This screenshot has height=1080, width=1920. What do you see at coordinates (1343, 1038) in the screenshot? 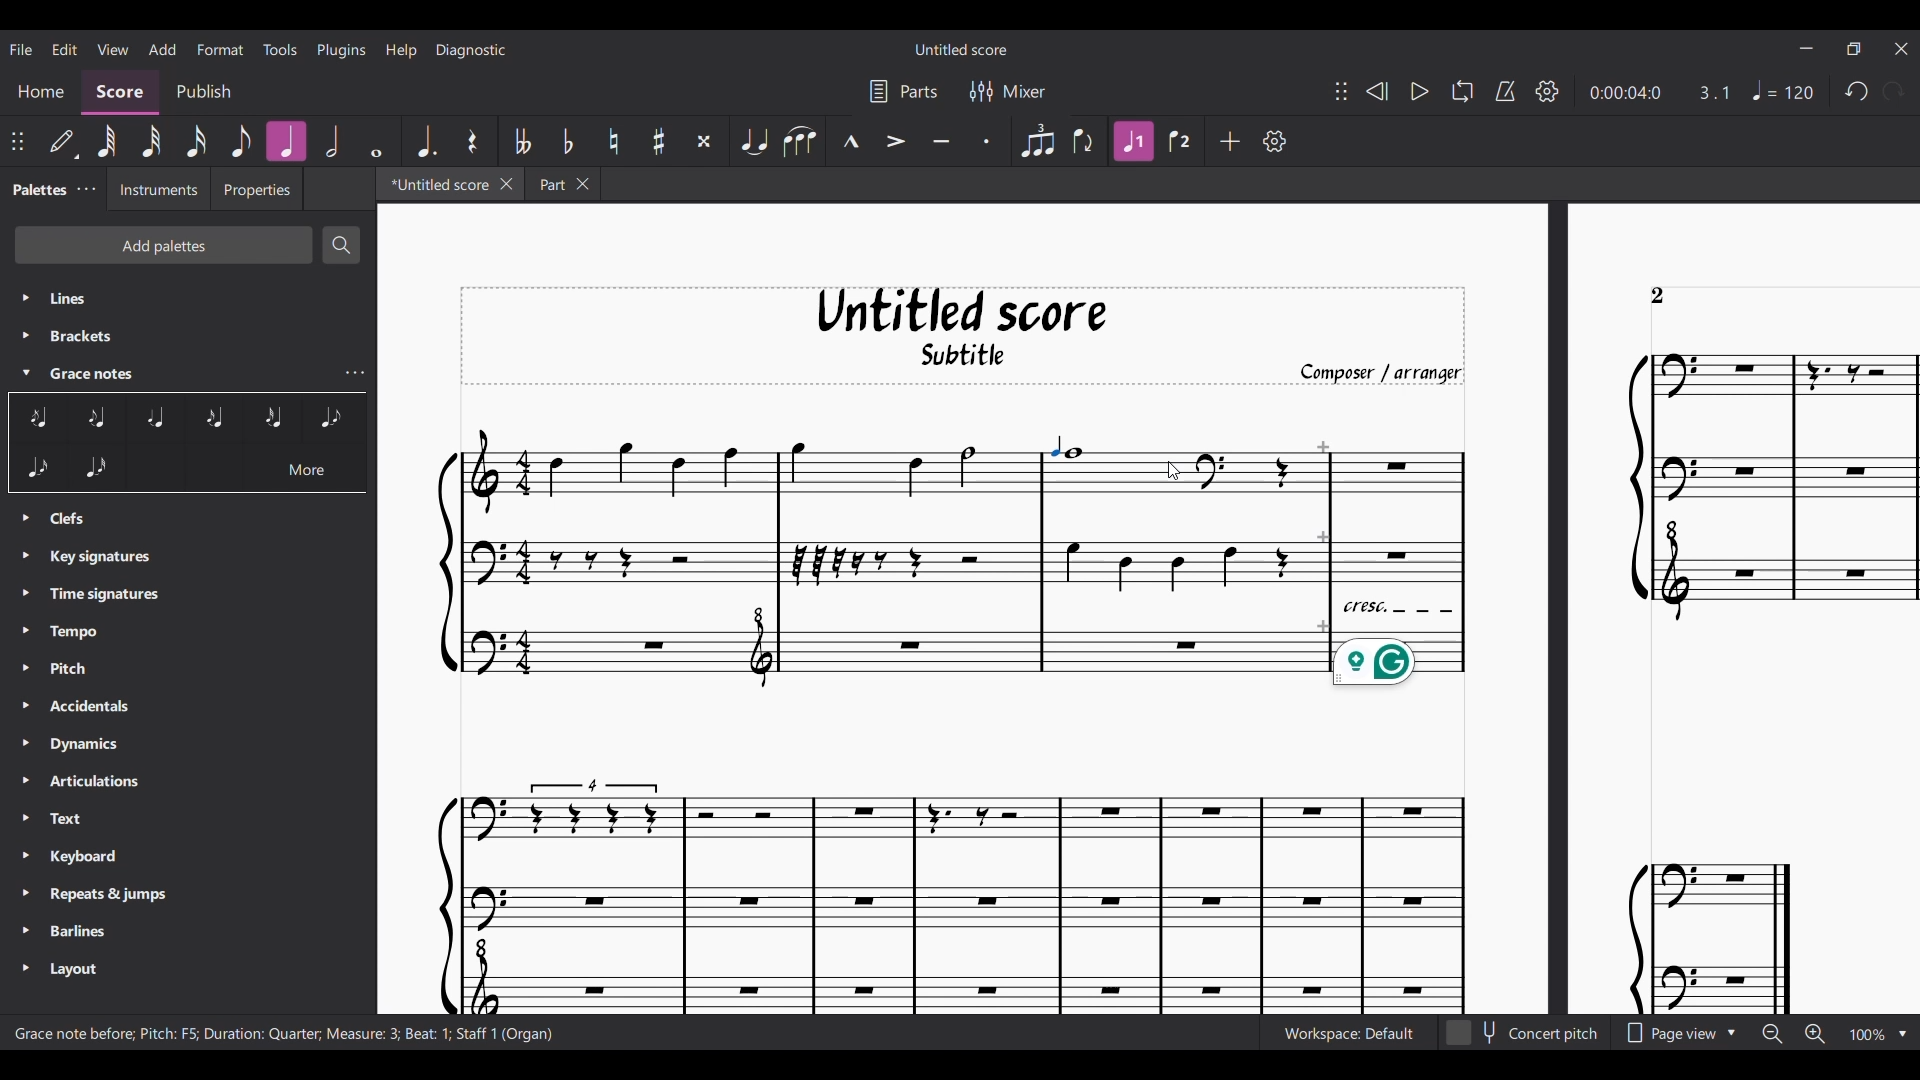
I see `current workspace setting` at bounding box center [1343, 1038].